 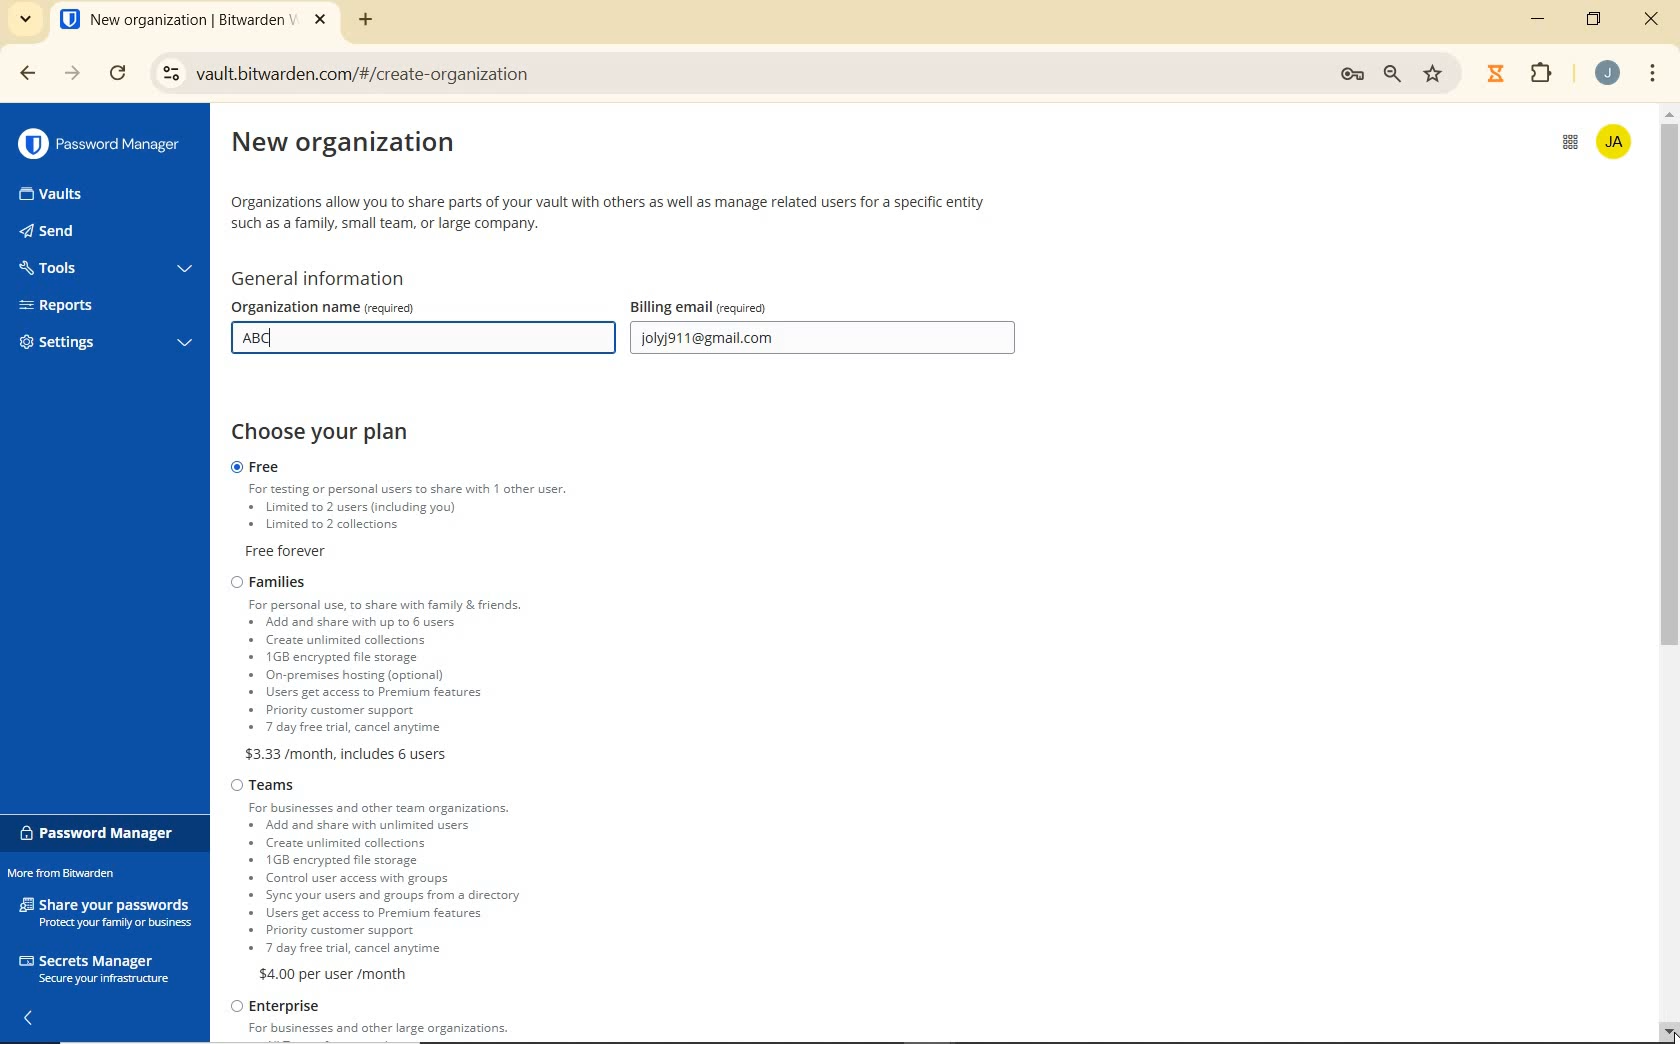 What do you see at coordinates (108, 911) in the screenshot?
I see `share your passwords` at bounding box center [108, 911].